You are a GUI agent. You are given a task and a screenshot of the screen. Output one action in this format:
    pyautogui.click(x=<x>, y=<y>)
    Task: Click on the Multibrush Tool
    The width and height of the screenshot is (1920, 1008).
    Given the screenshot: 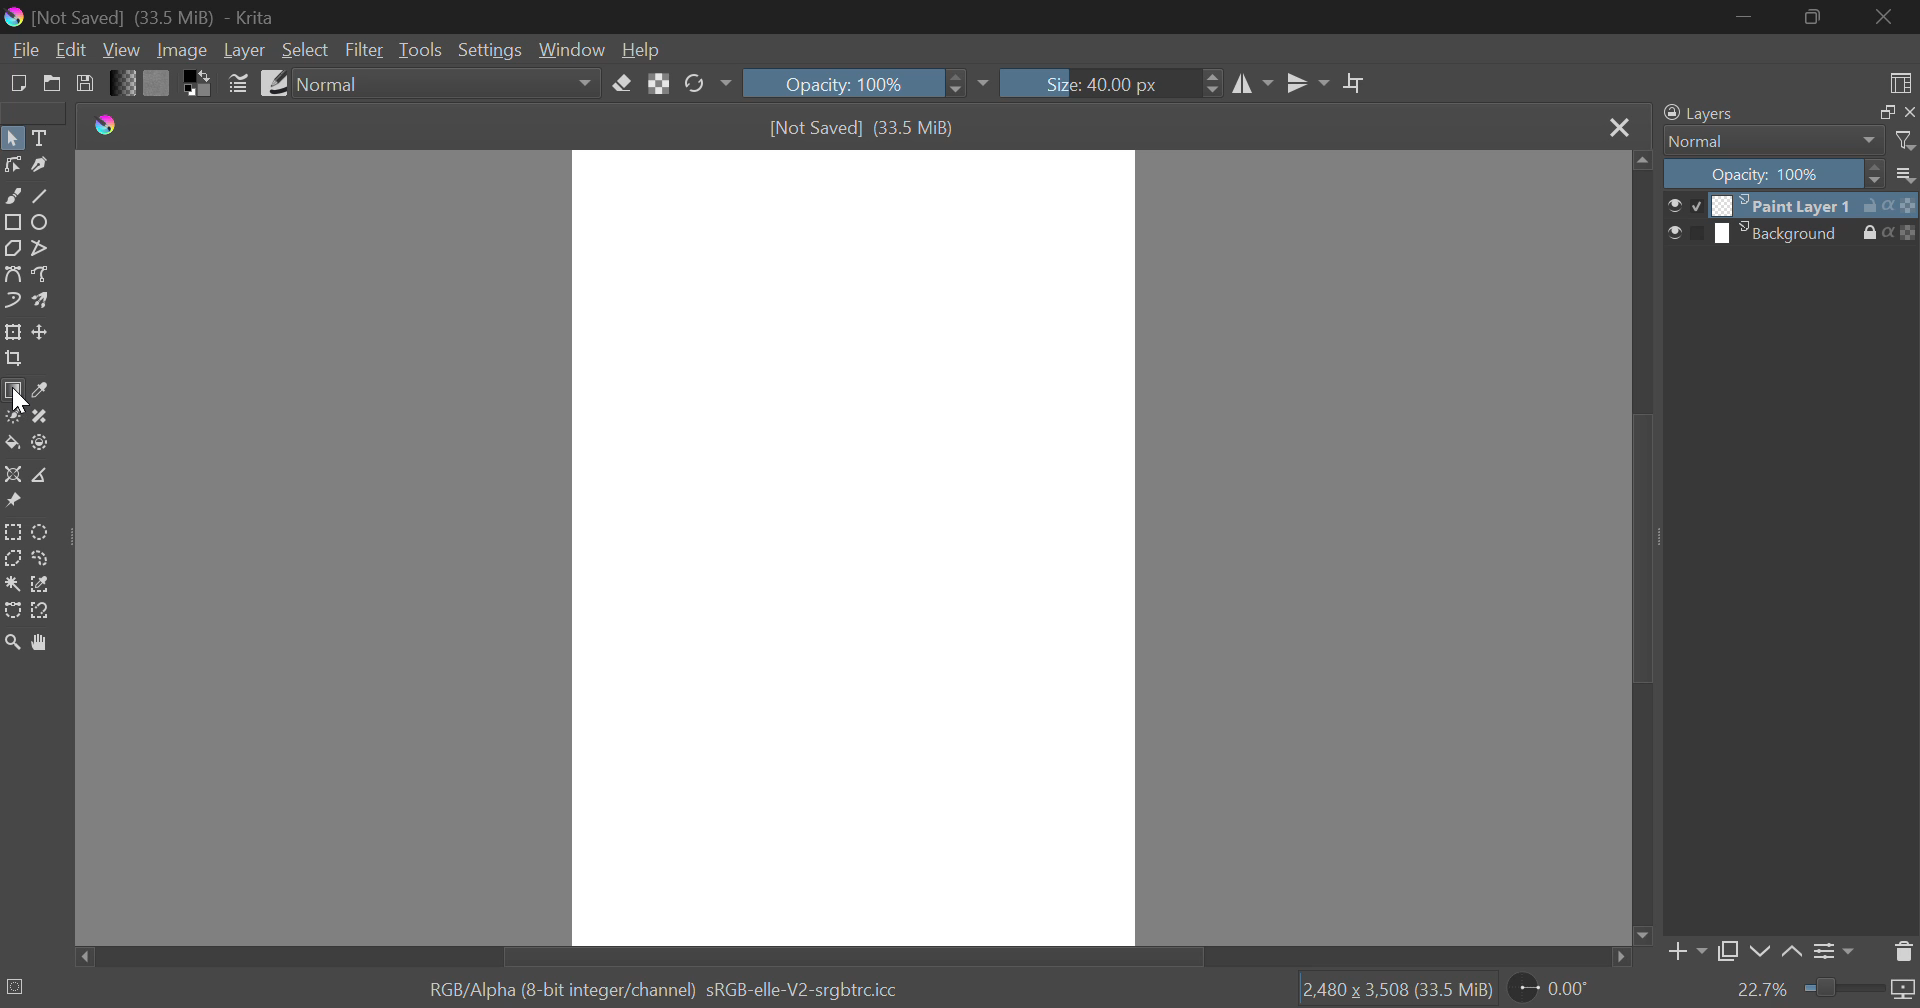 What is the action you would take?
    pyautogui.click(x=40, y=302)
    